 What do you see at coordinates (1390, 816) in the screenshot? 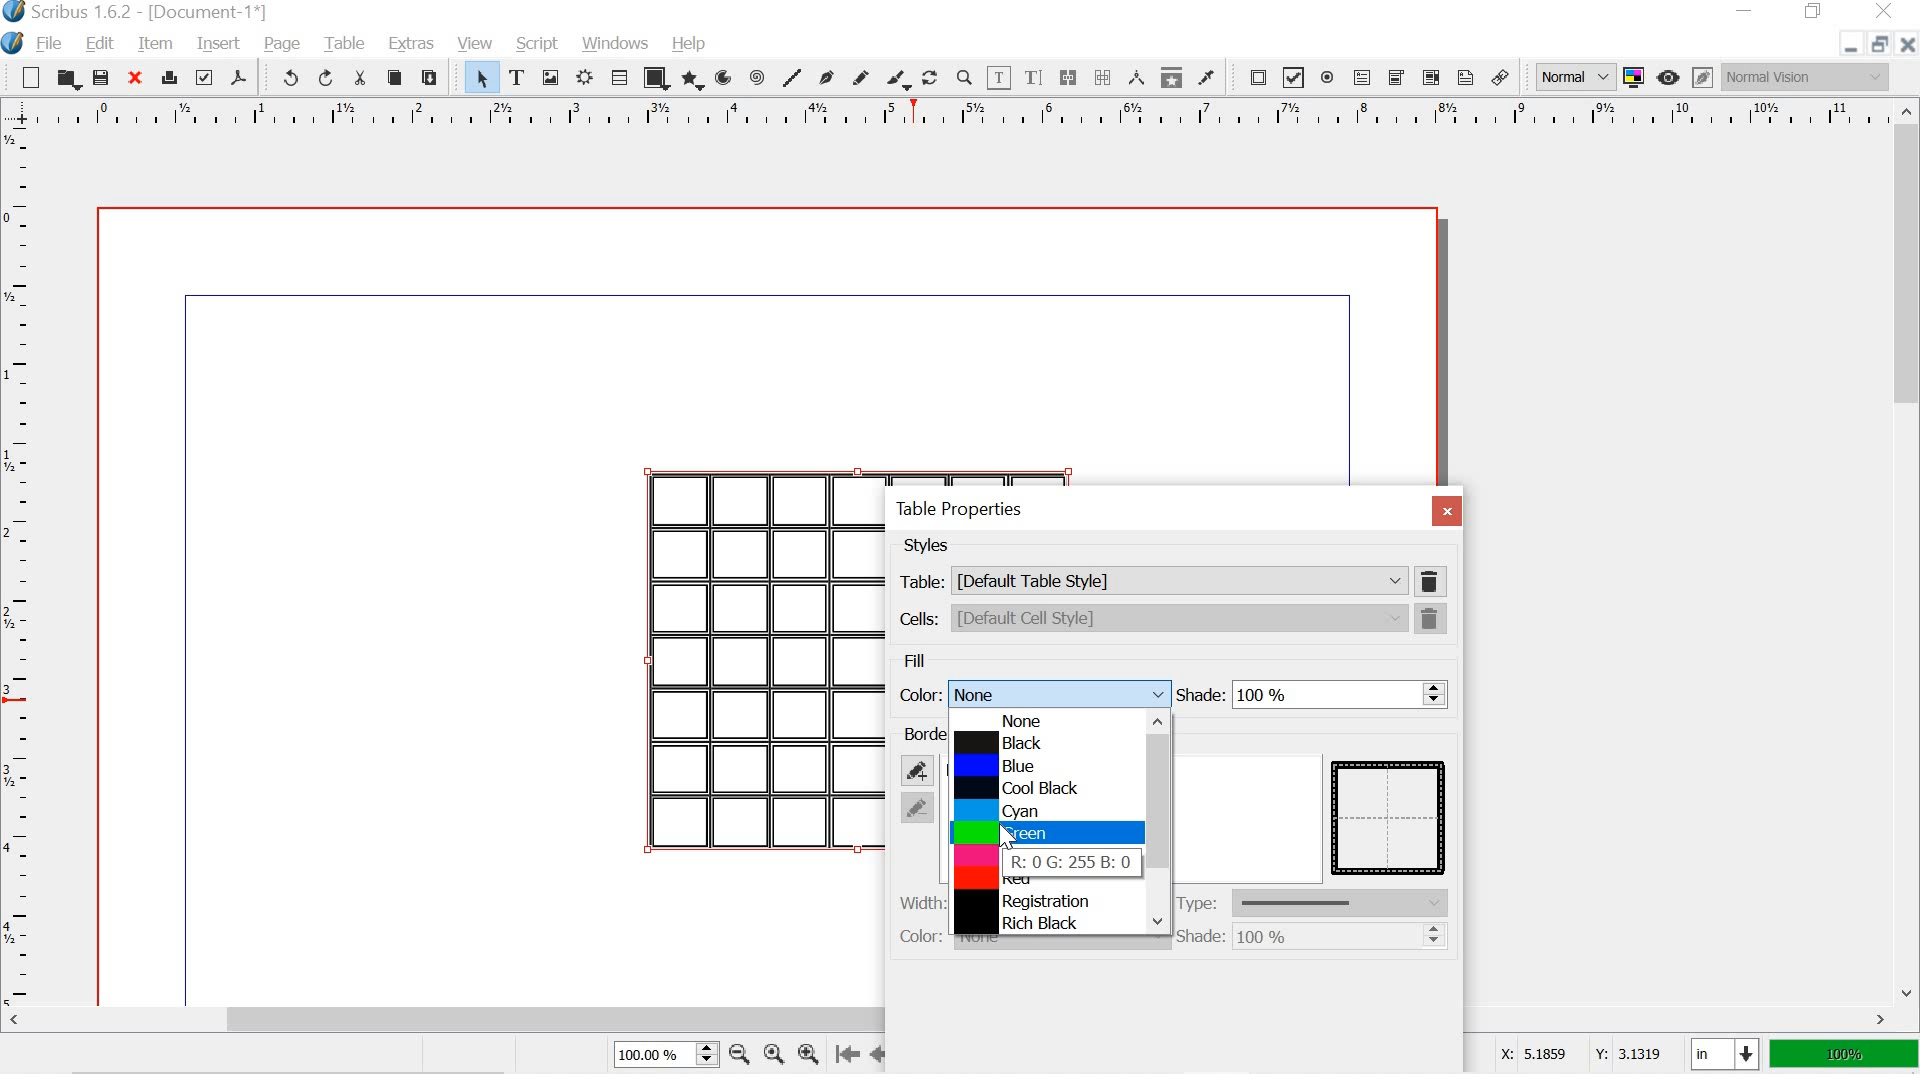
I see `table` at bounding box center [1390, 816].